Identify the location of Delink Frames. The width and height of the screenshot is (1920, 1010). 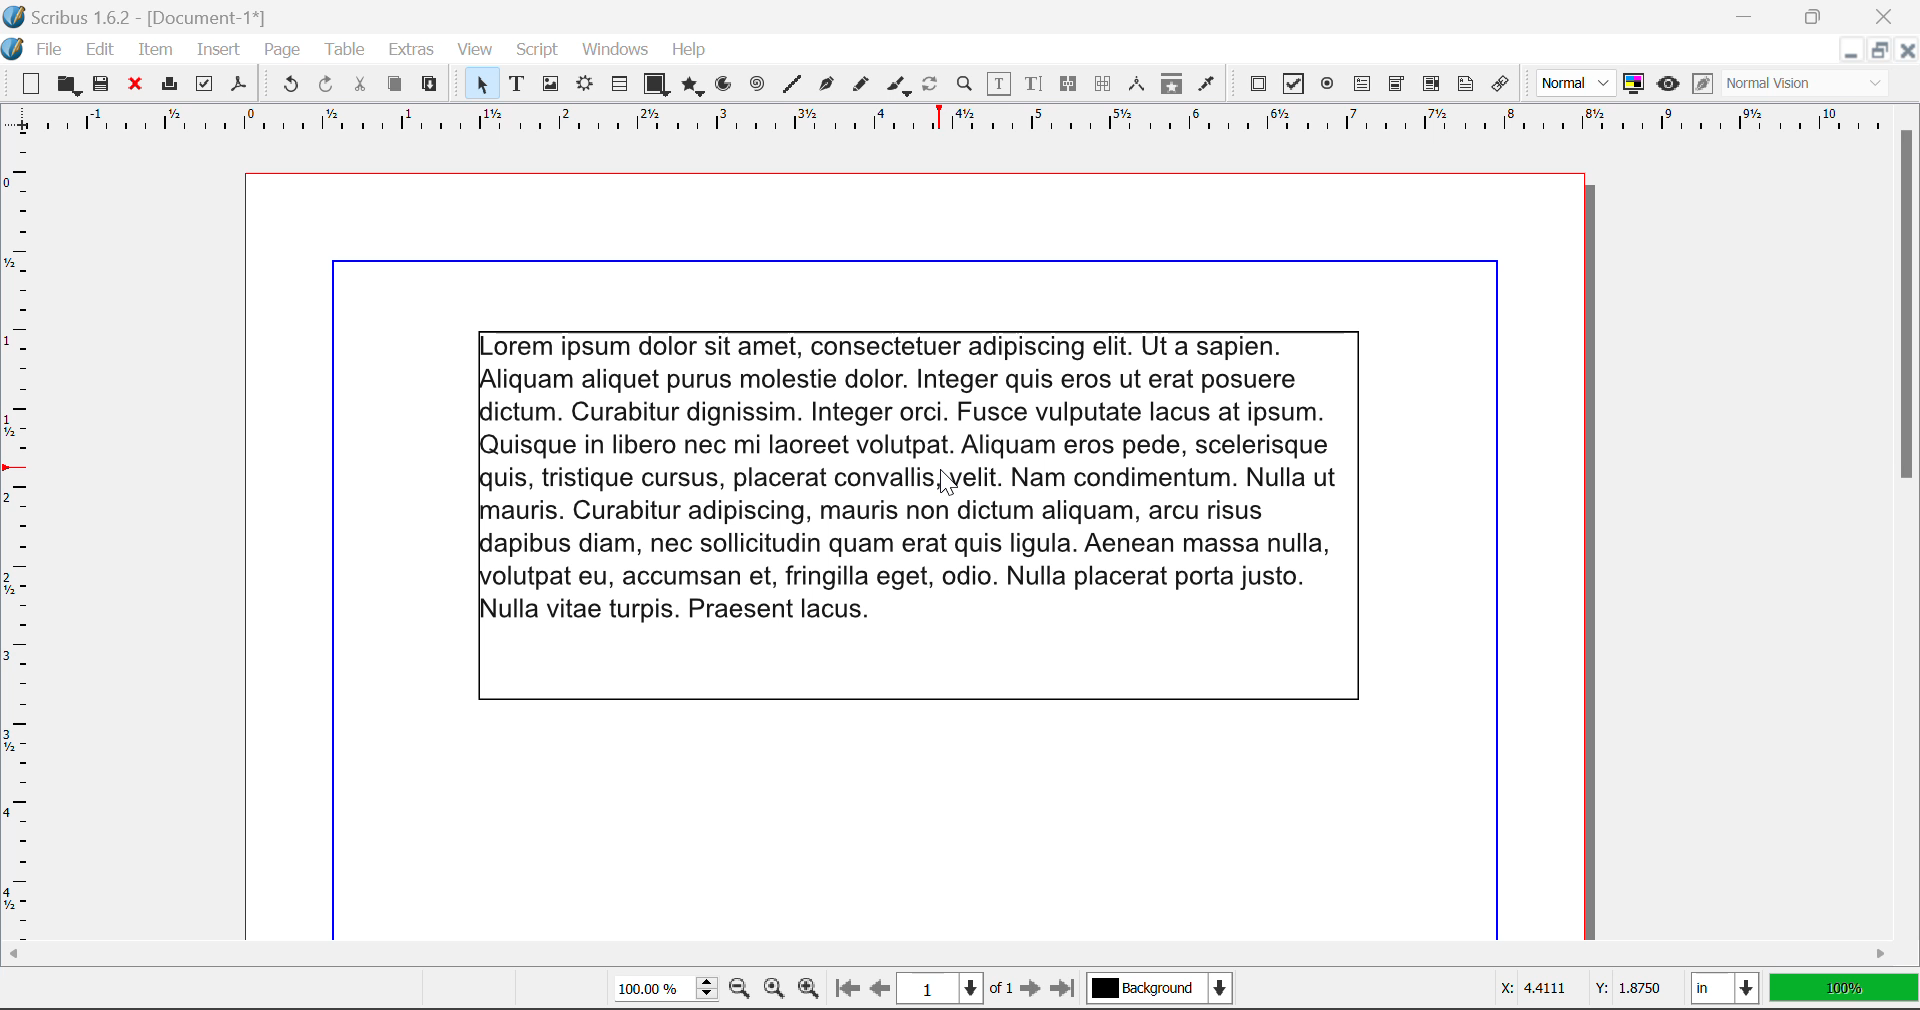
(1104, 84).